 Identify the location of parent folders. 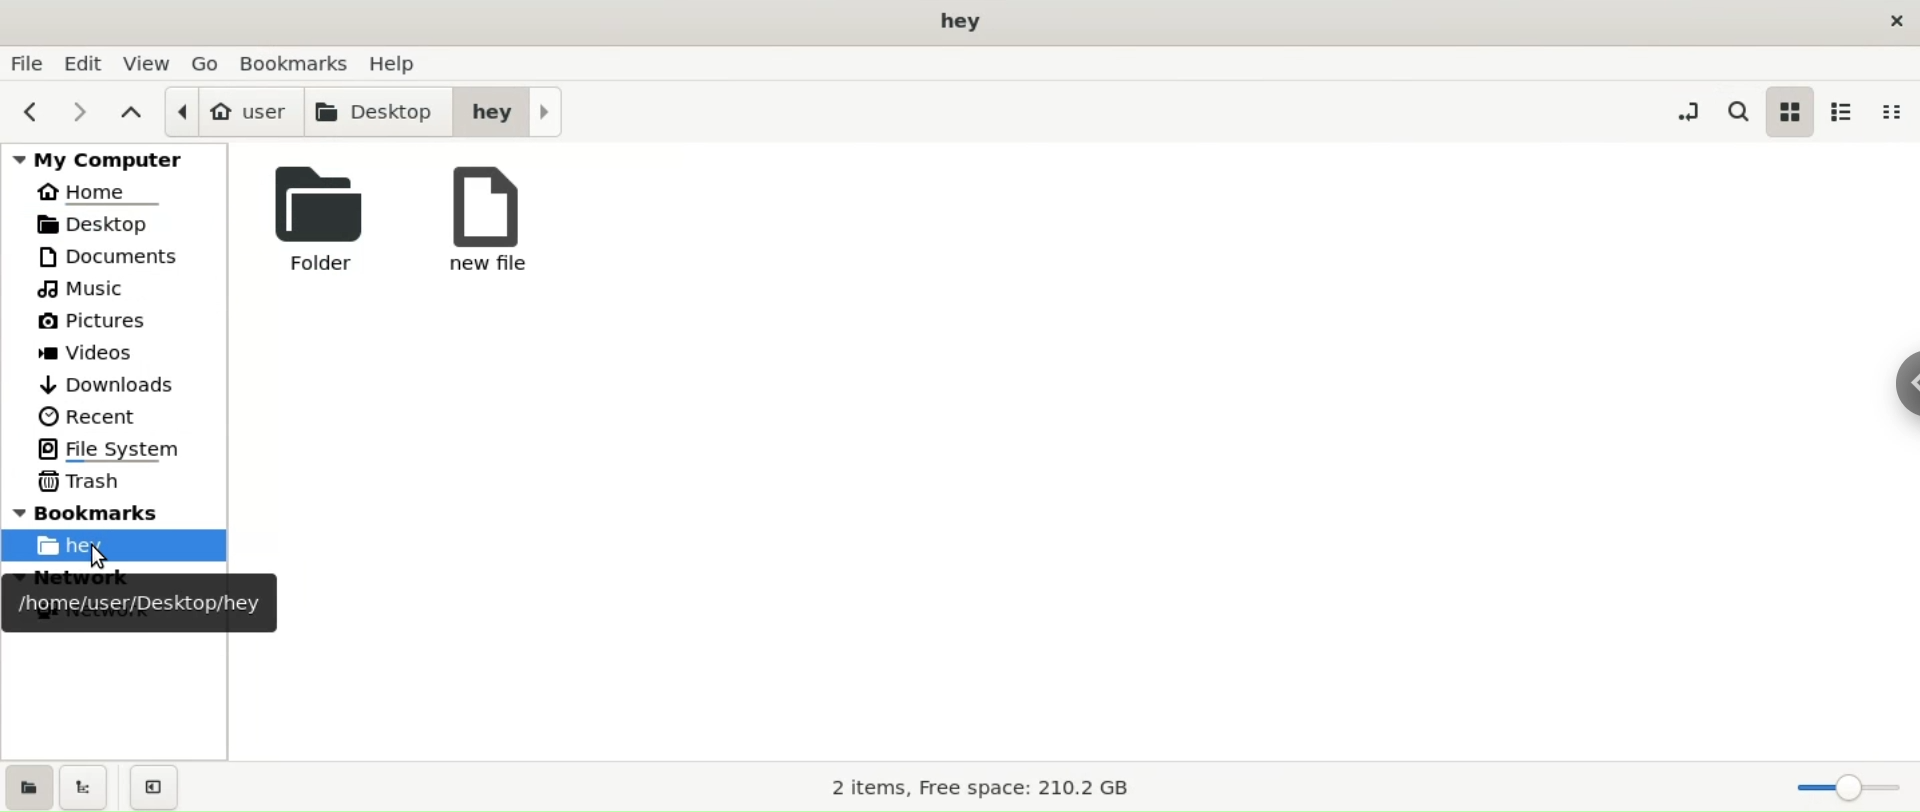
(130, 112).